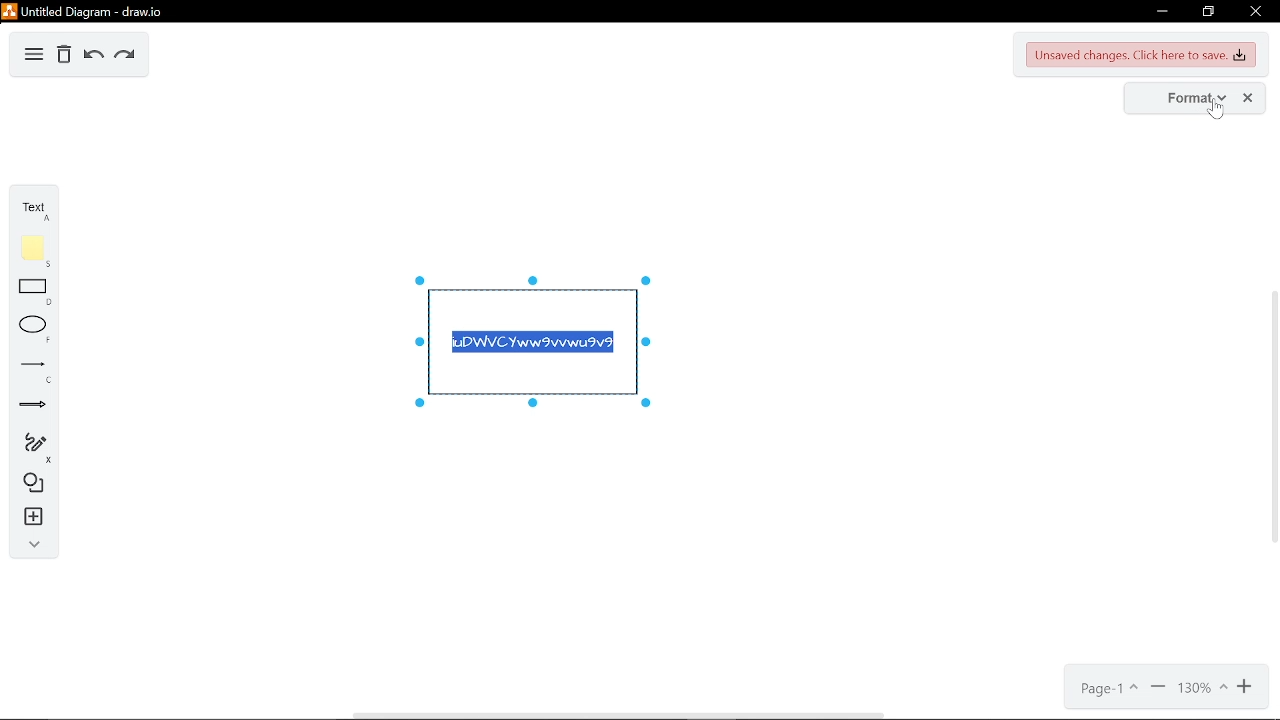 Image resolution: width=1280 pixels, height=720 pixels. What do you see at coordinates (1255, 11) in the screenshot?
I see `close` at bounding box center [1255, 11].